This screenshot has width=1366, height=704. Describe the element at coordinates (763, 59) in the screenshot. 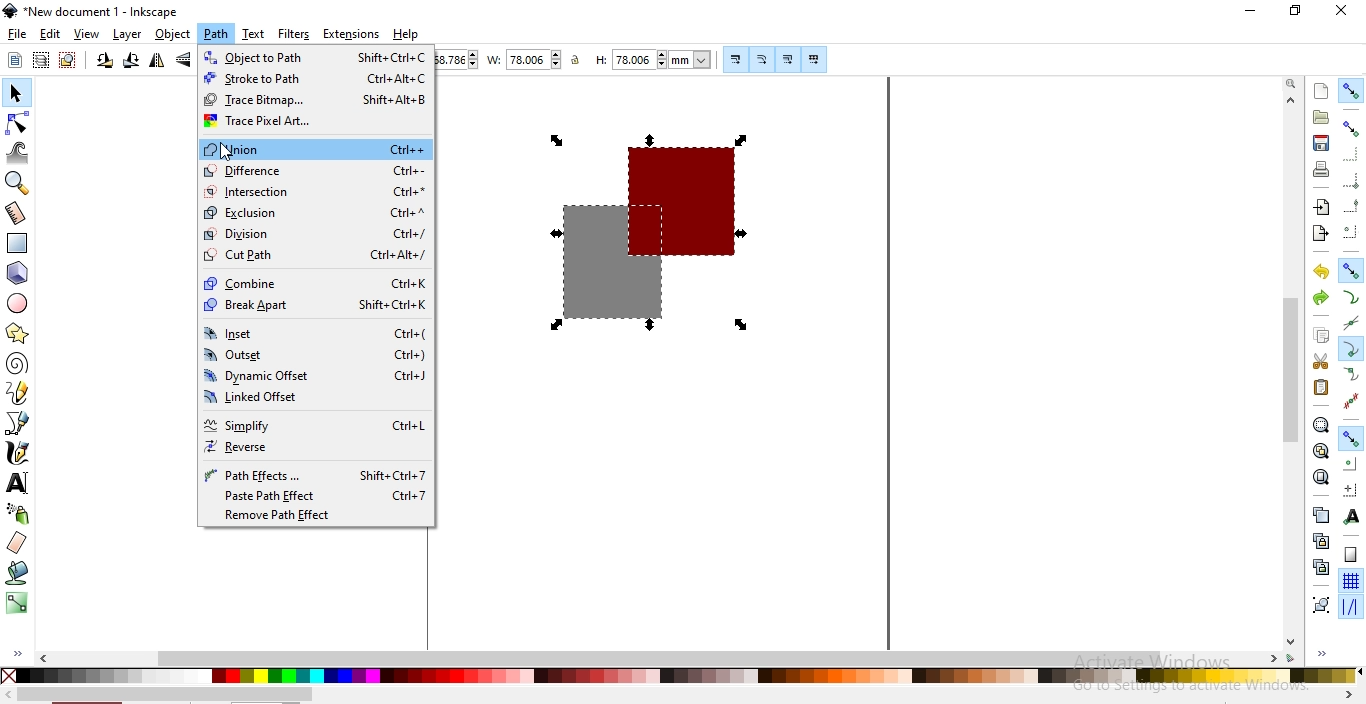

I see `scale radii of rounded corners` at that location.